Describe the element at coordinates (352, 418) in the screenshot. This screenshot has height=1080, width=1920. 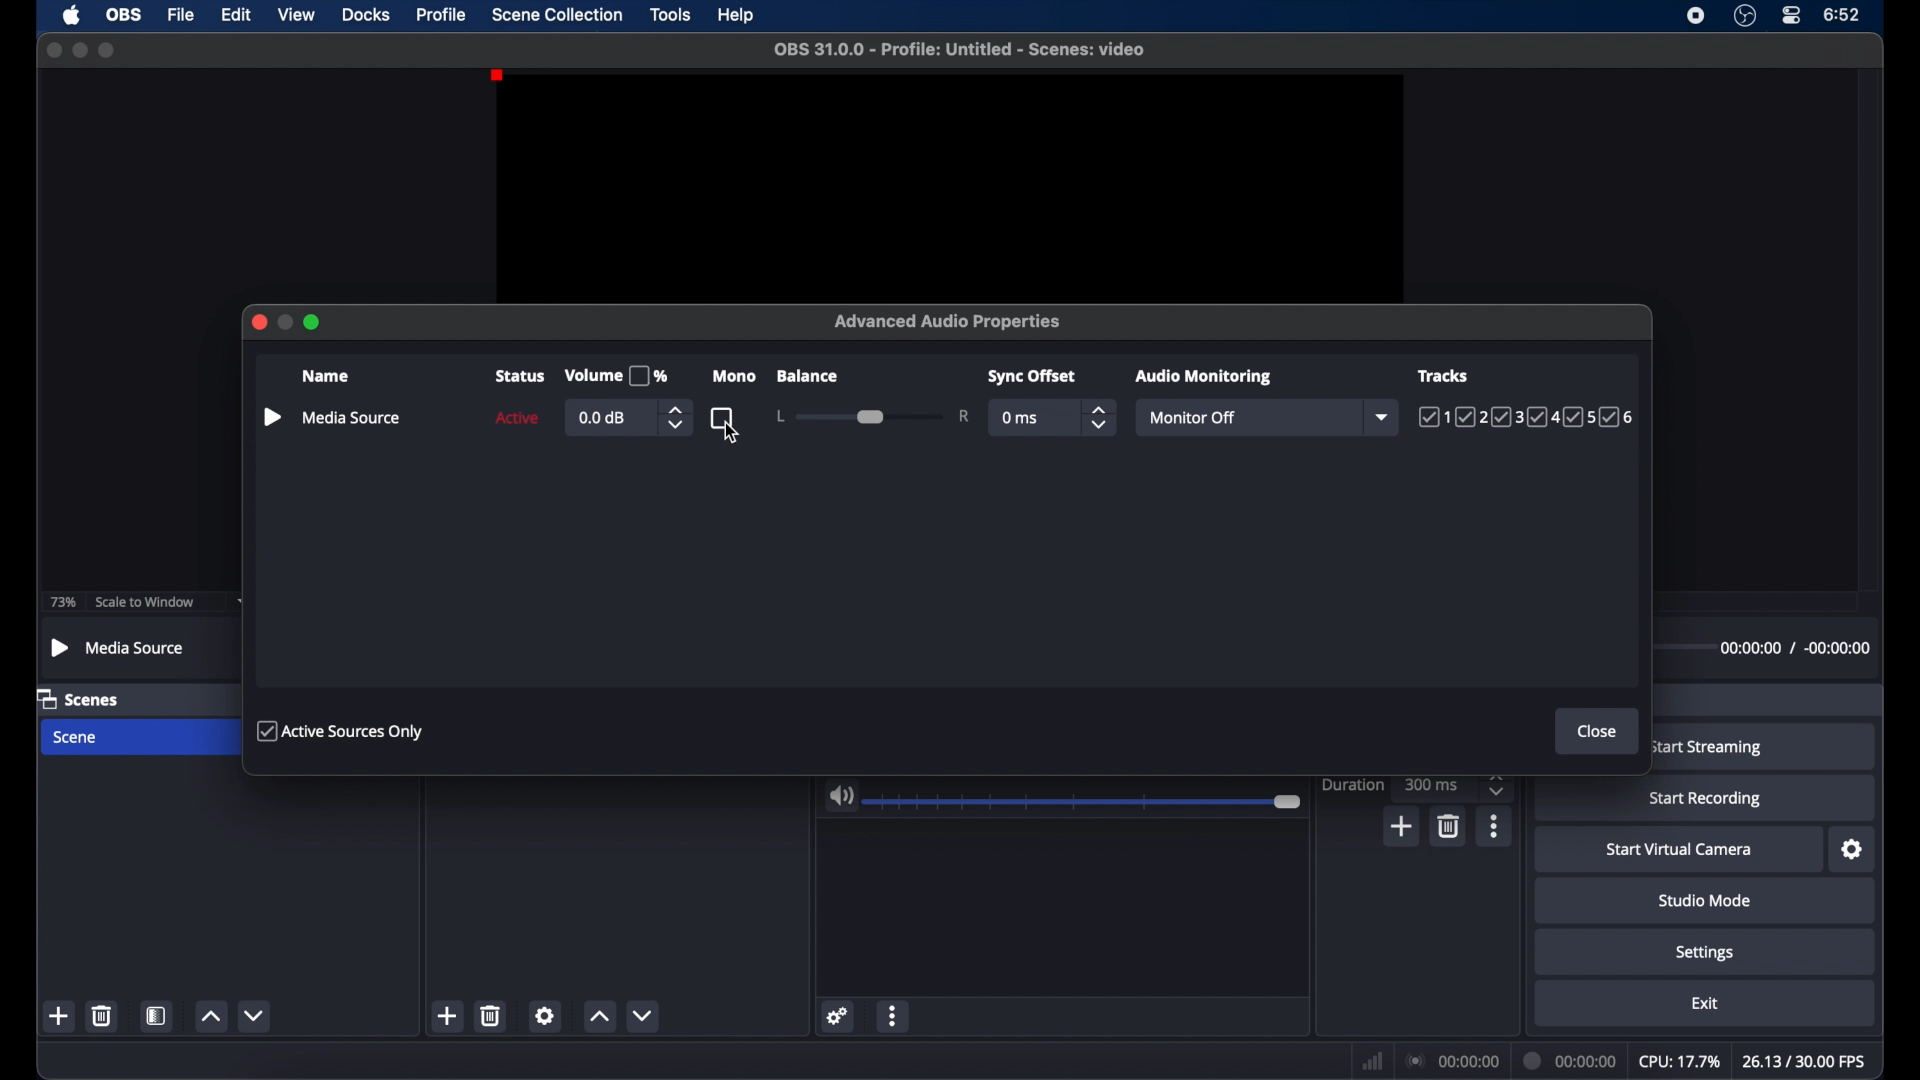
I see `media source` at that location.